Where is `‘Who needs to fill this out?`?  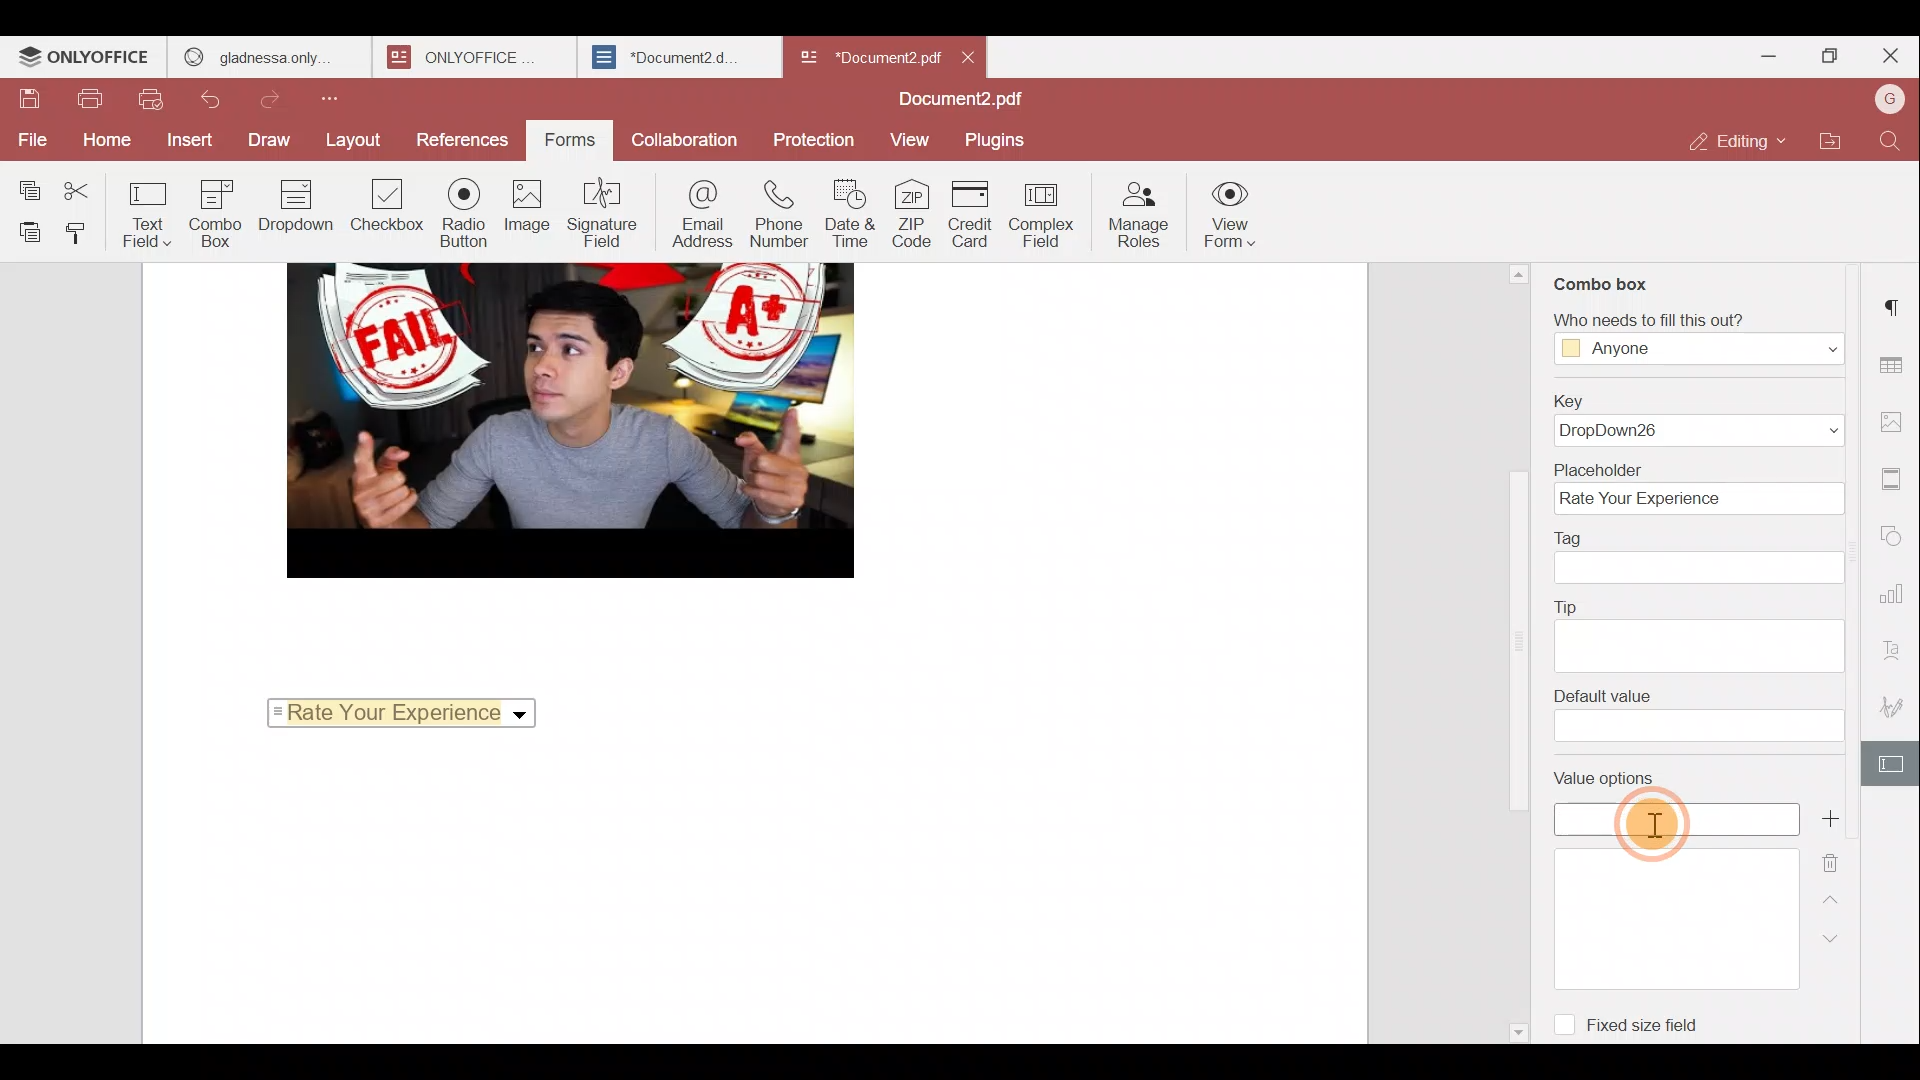 ‘Who needs to fill this out? is located at coordinates (1688, 338).